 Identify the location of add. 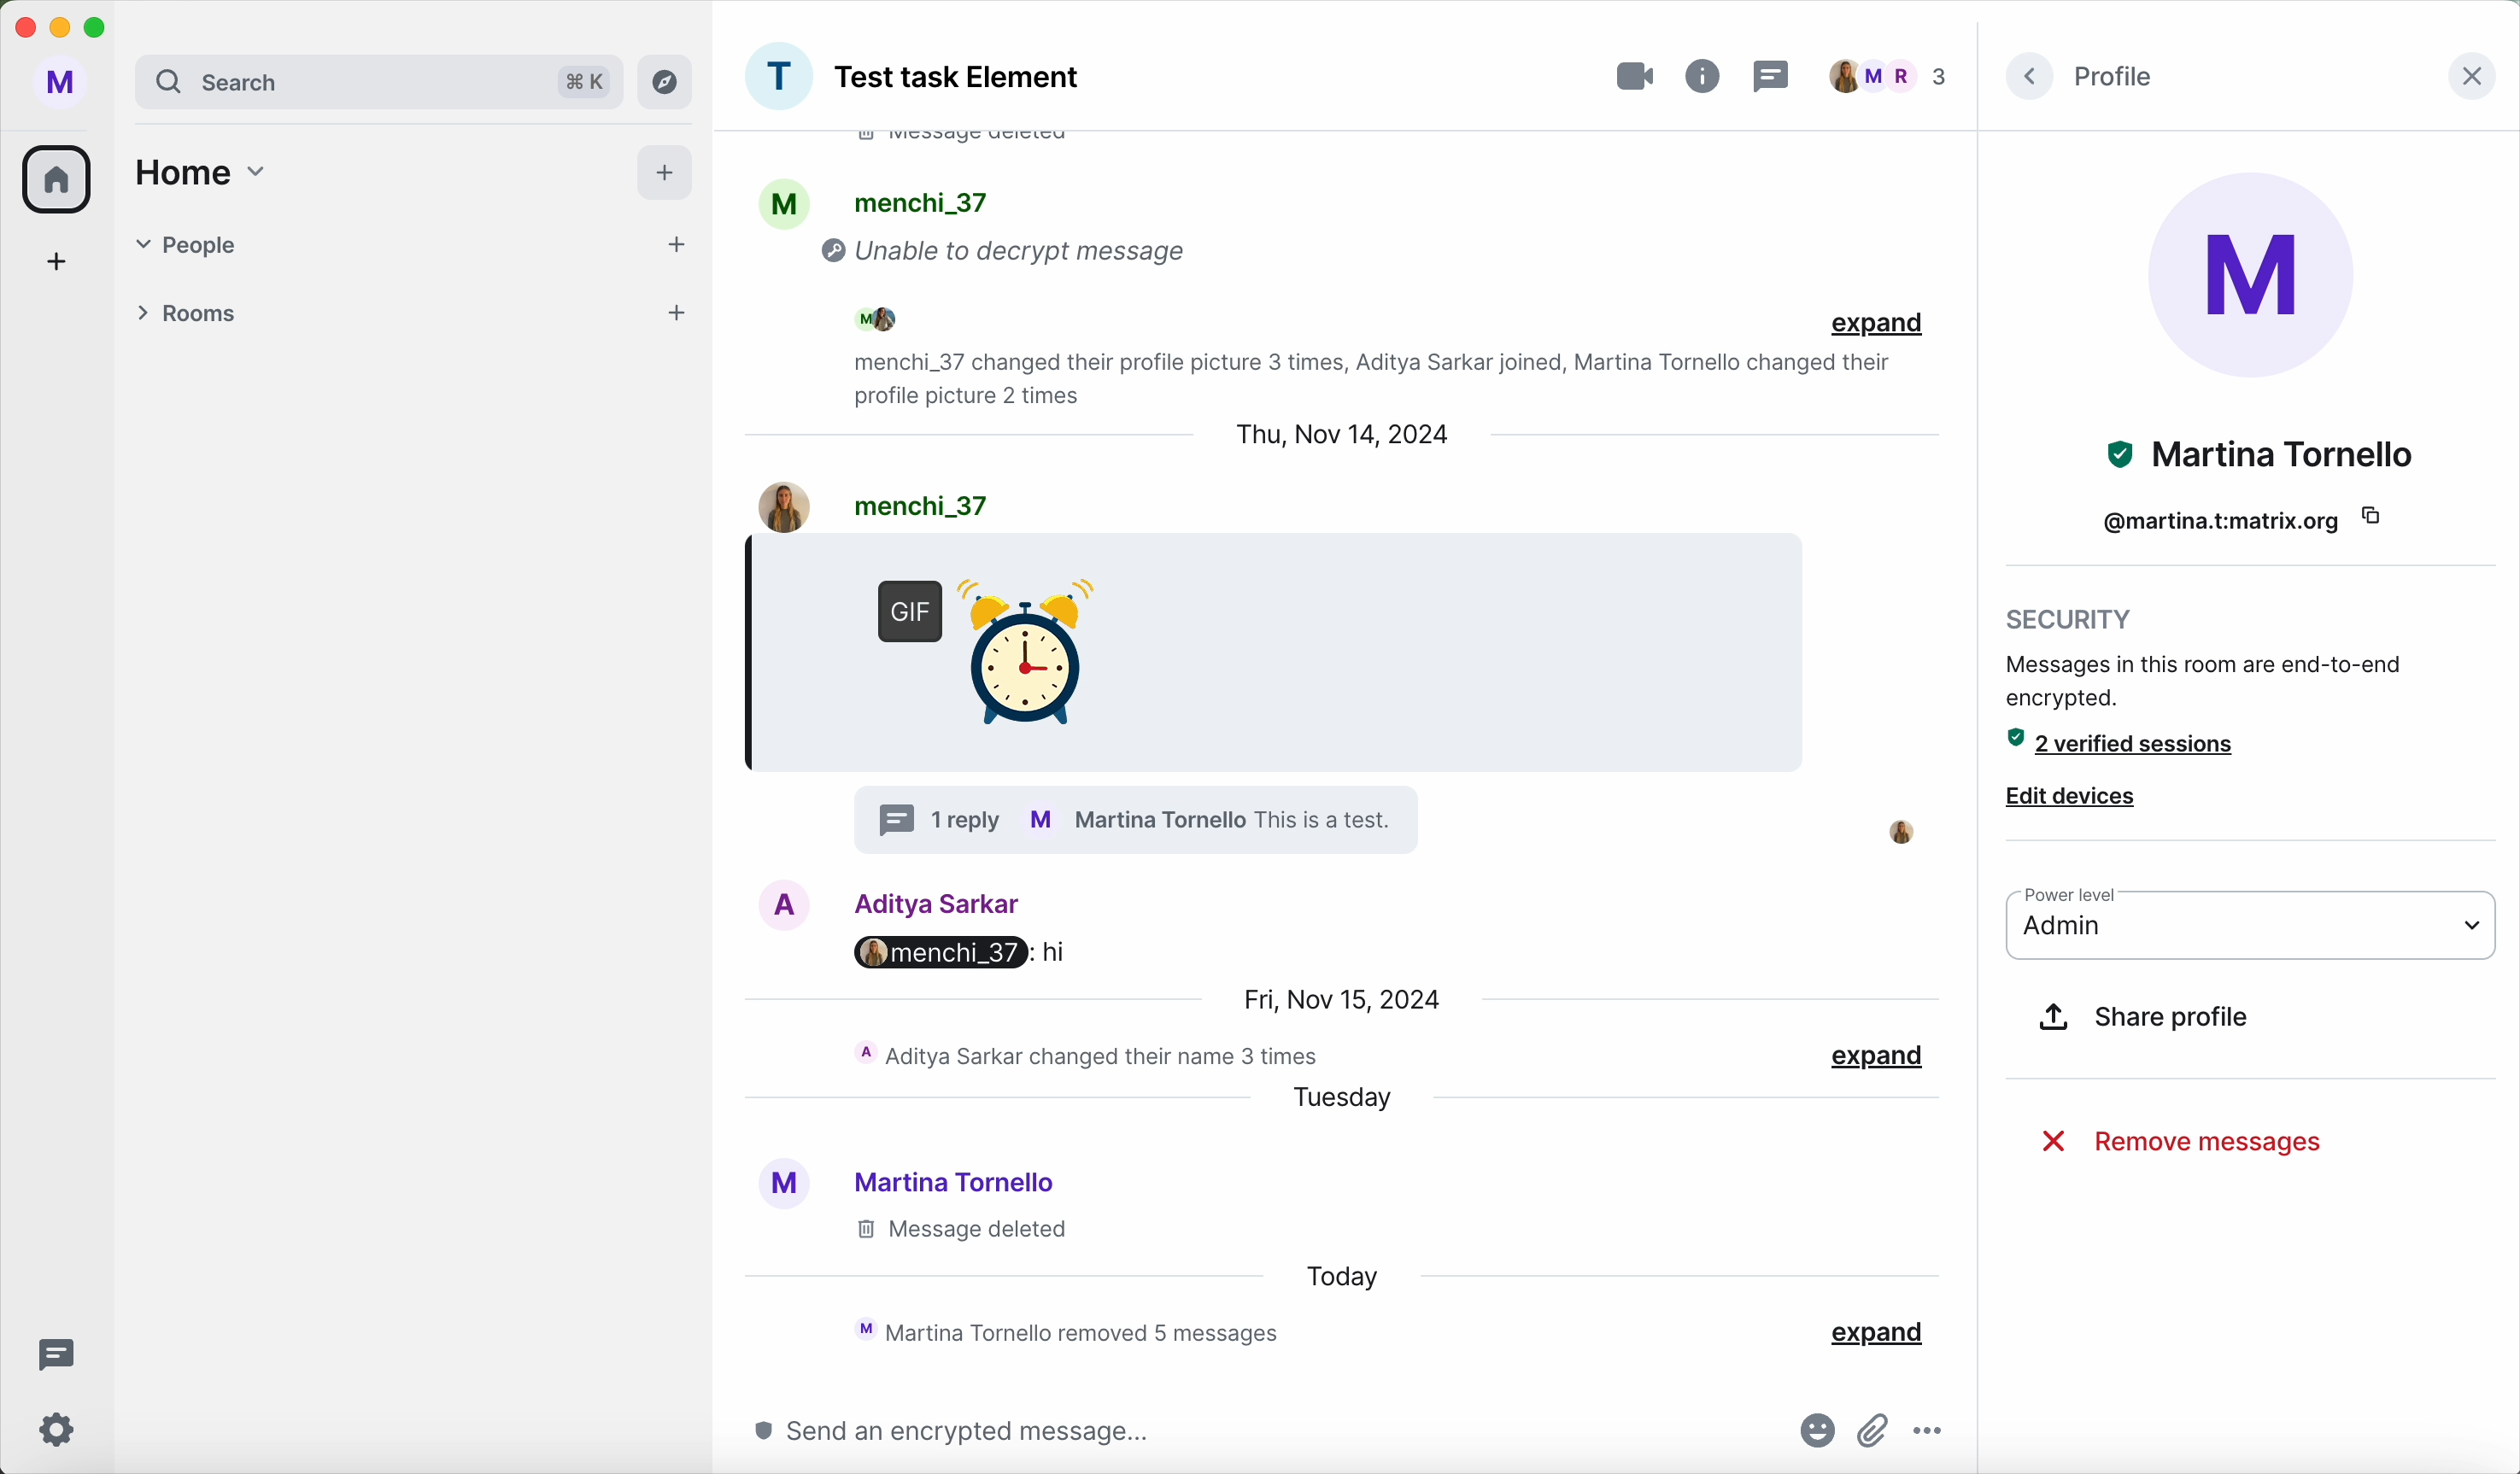
(57, 259).